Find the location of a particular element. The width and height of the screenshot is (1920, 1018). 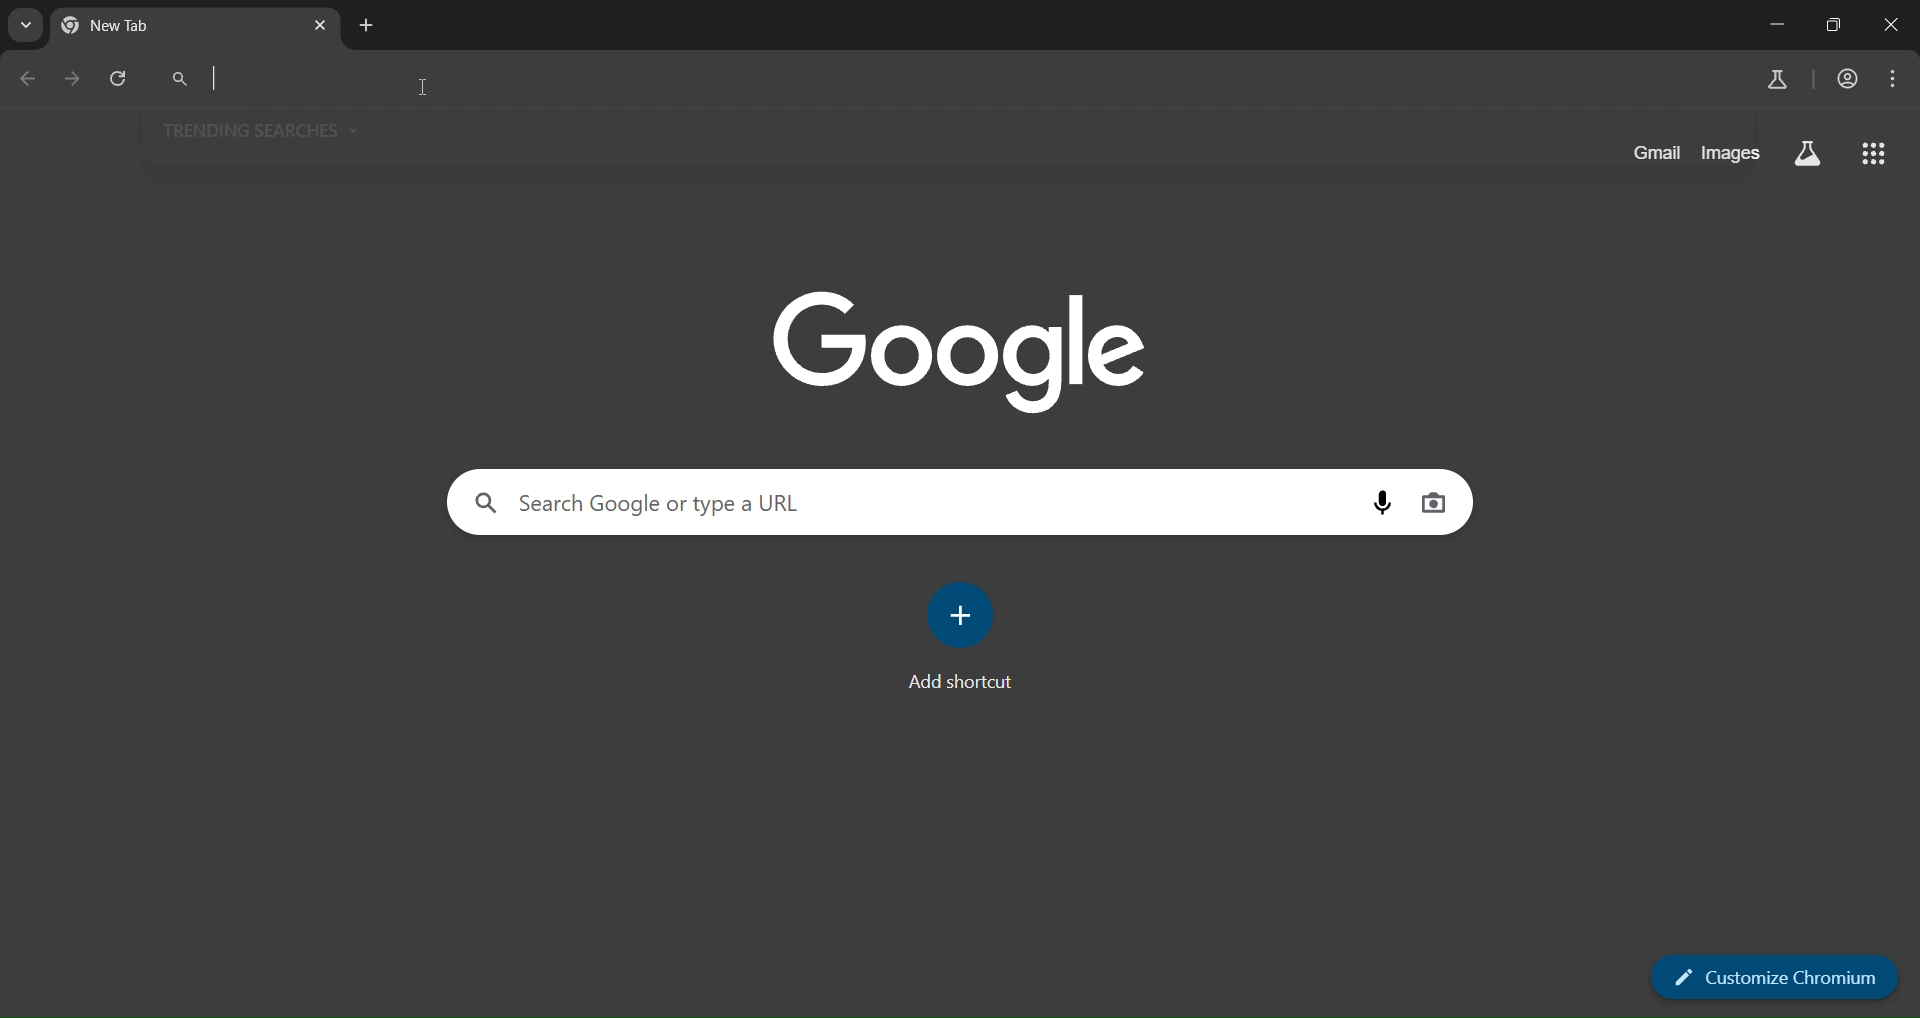

new tab is located at coordinates (366, 28).